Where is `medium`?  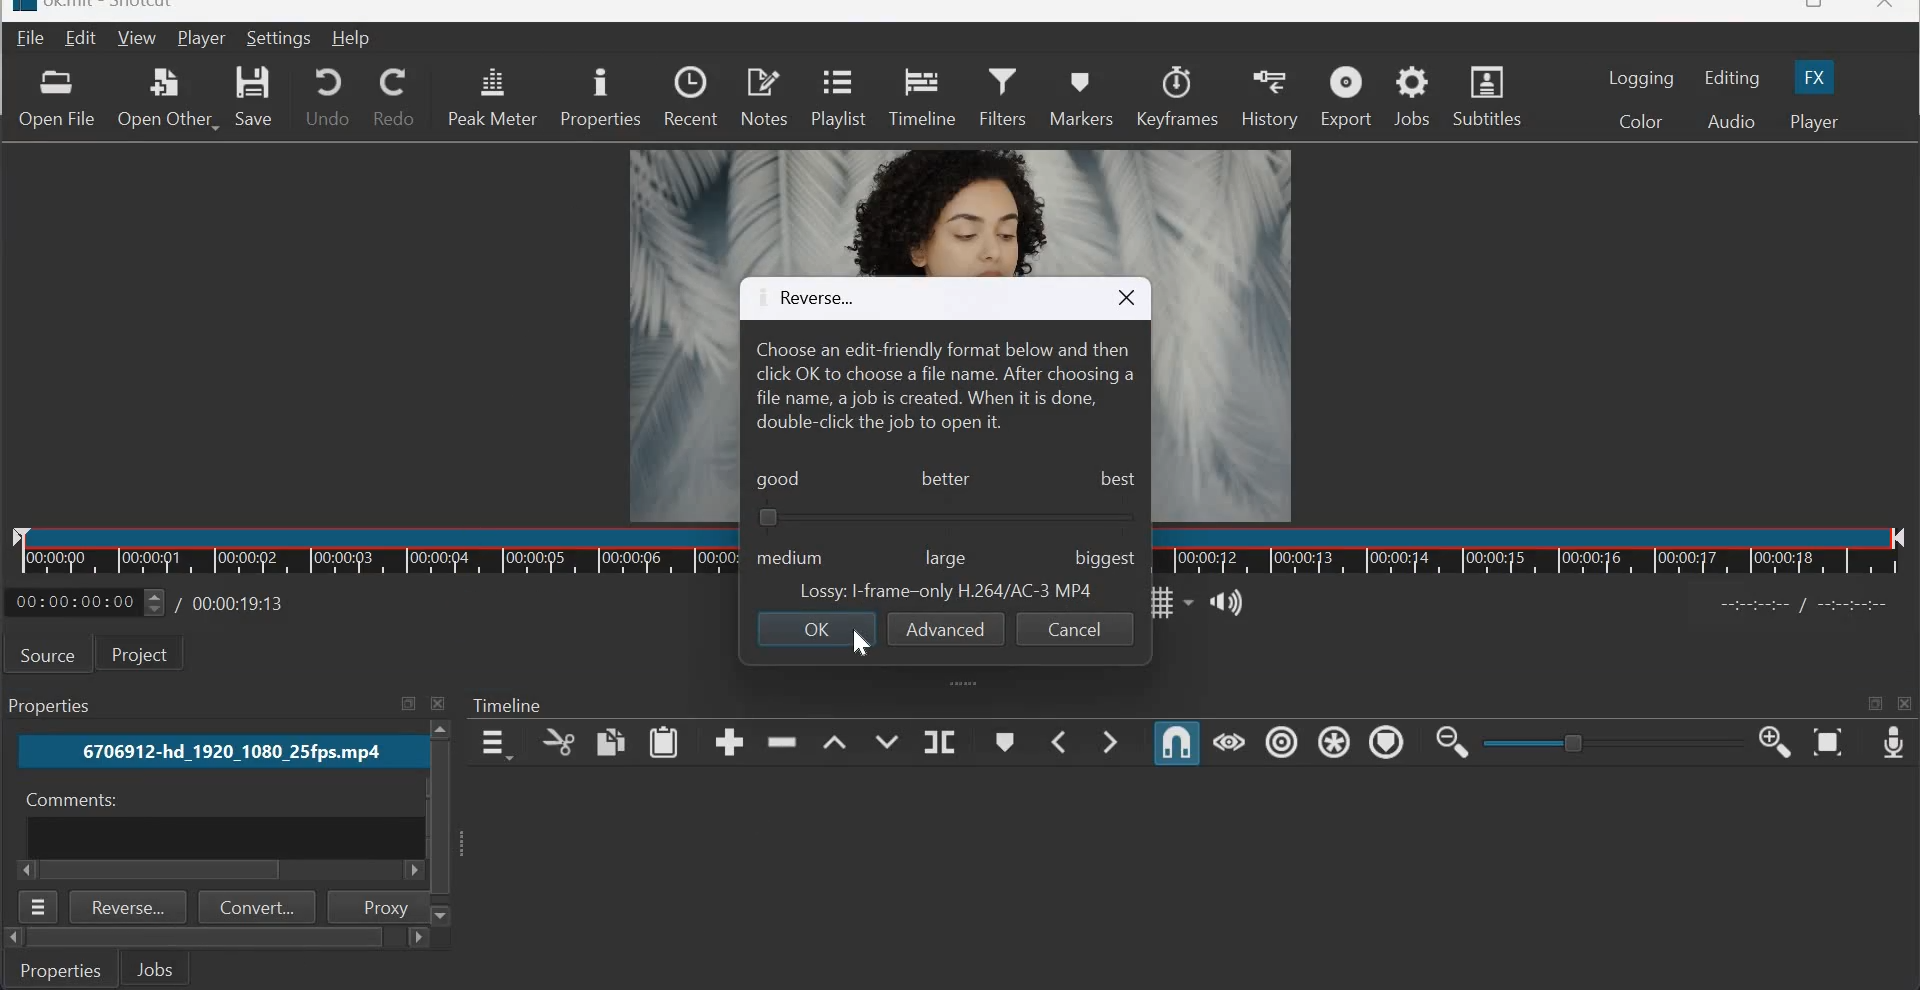
medium is located at coordinates (792, 554).